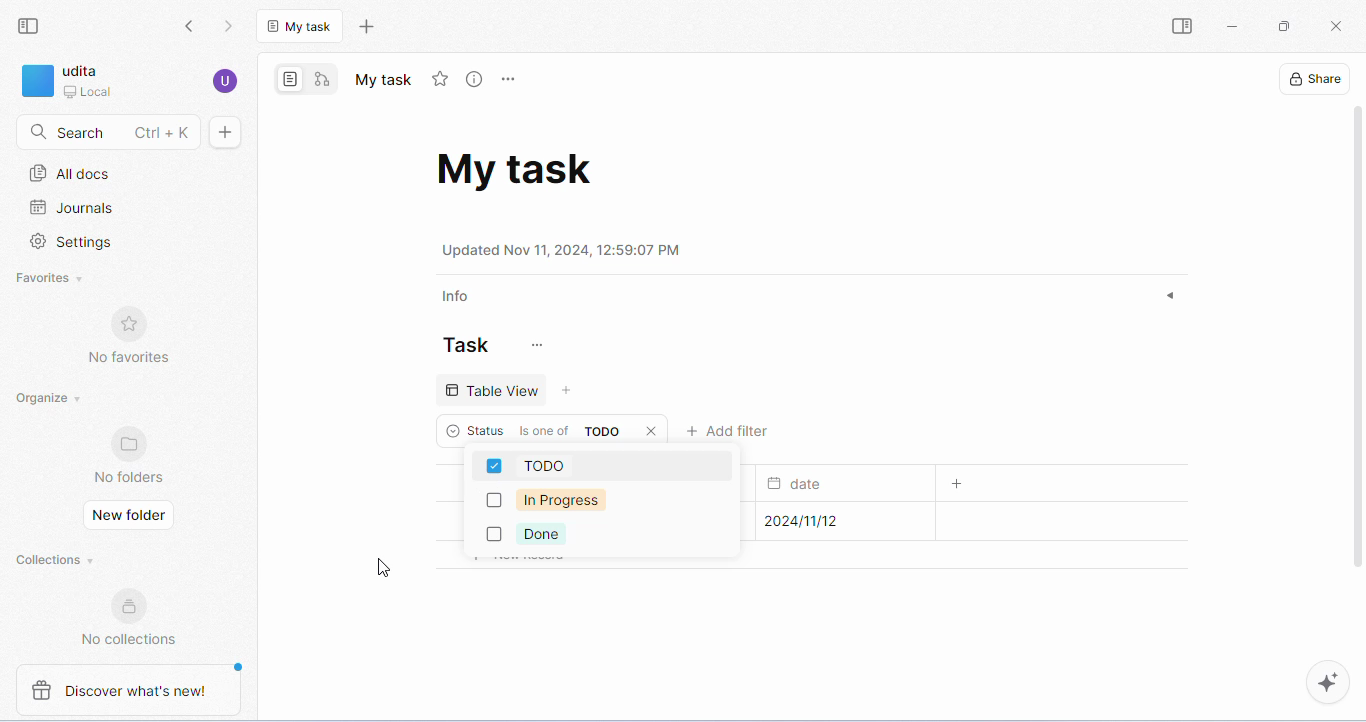  I want to click on all docs, so click(72, 173).